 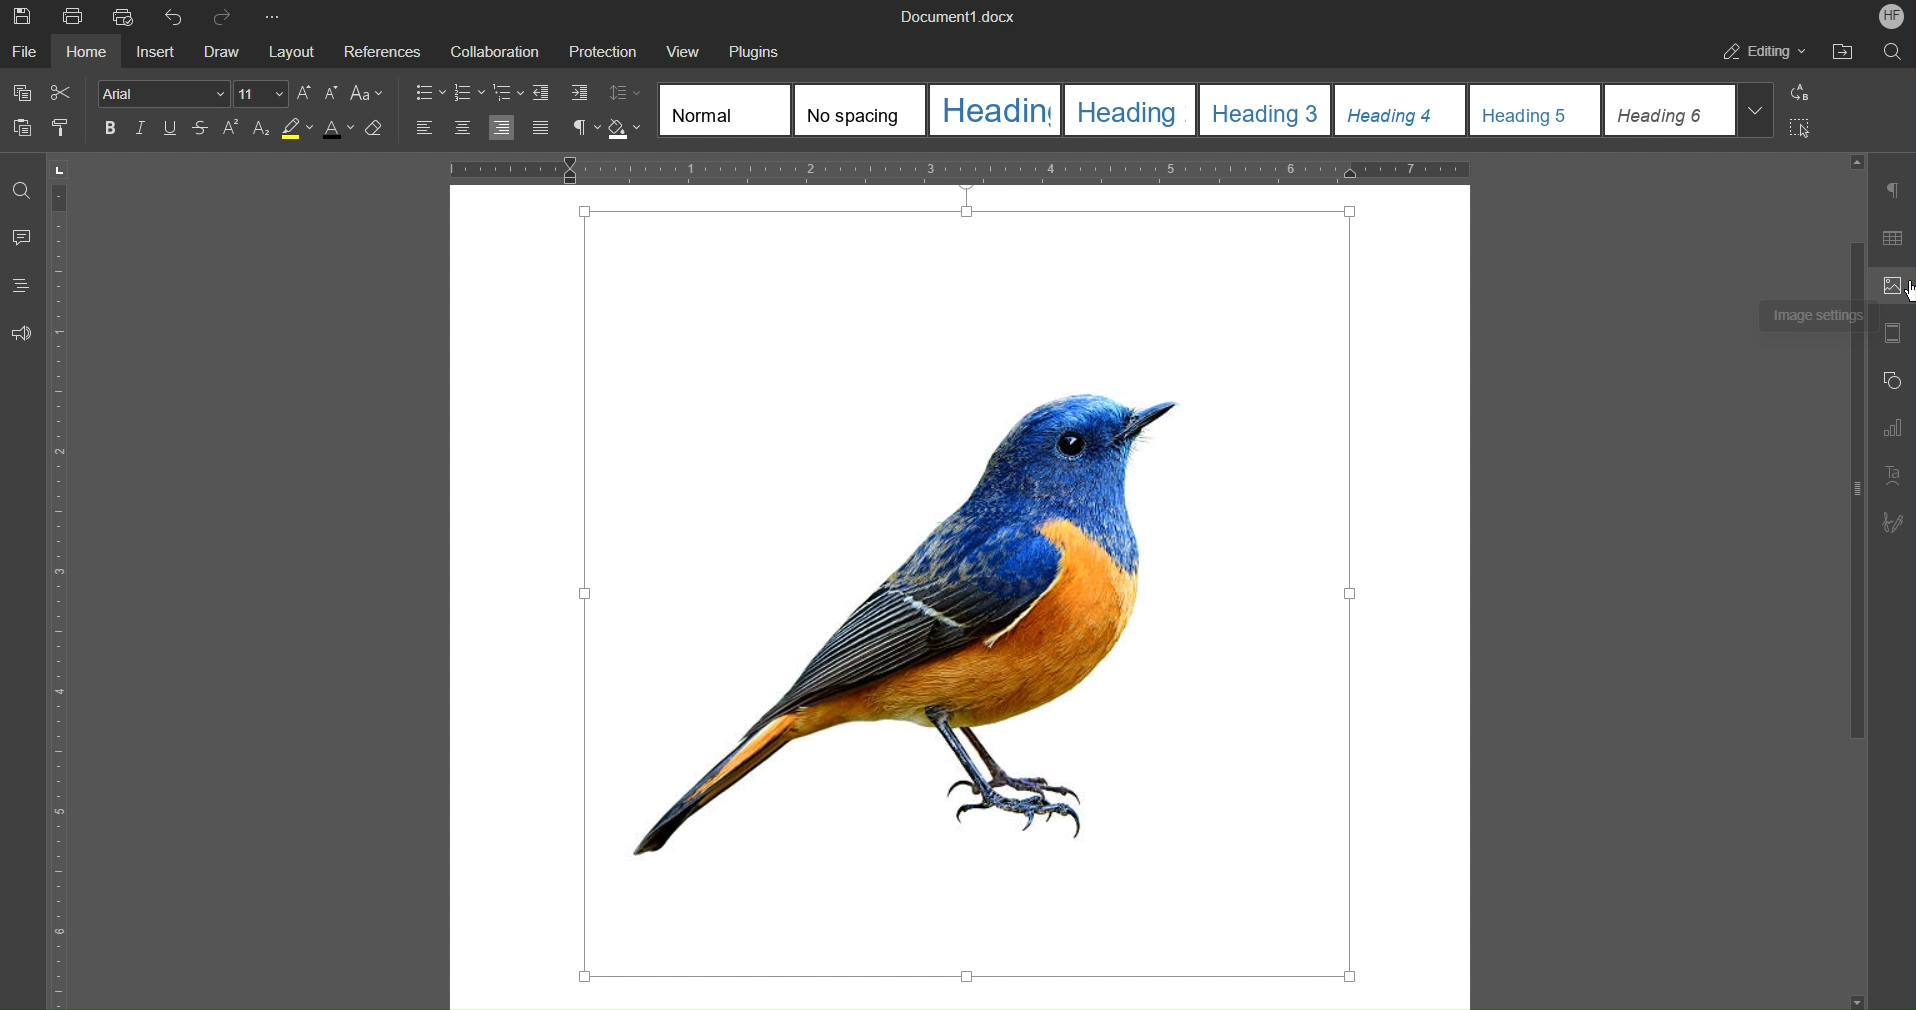 What do you see at coordinates (141, 129) in the screenshot?
I see `Italic` at bounding box center [141, 129].